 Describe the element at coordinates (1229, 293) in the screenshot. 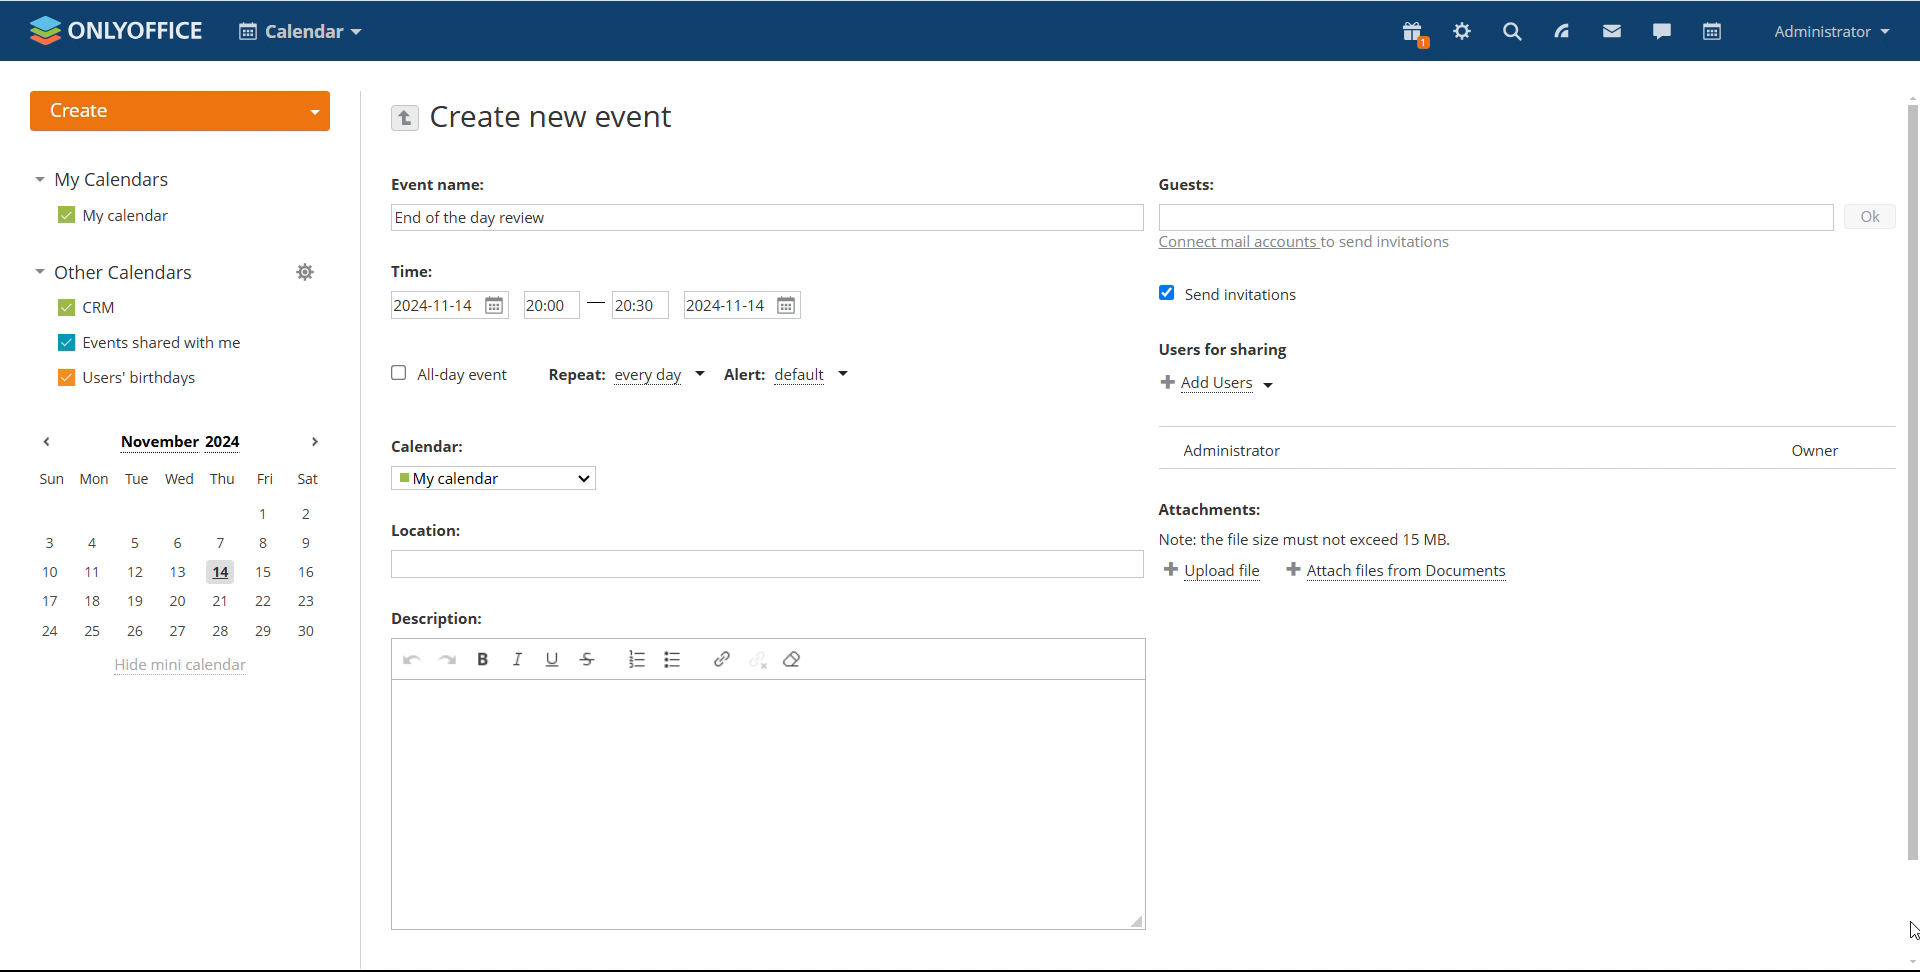

I see `send invitations` at that location.